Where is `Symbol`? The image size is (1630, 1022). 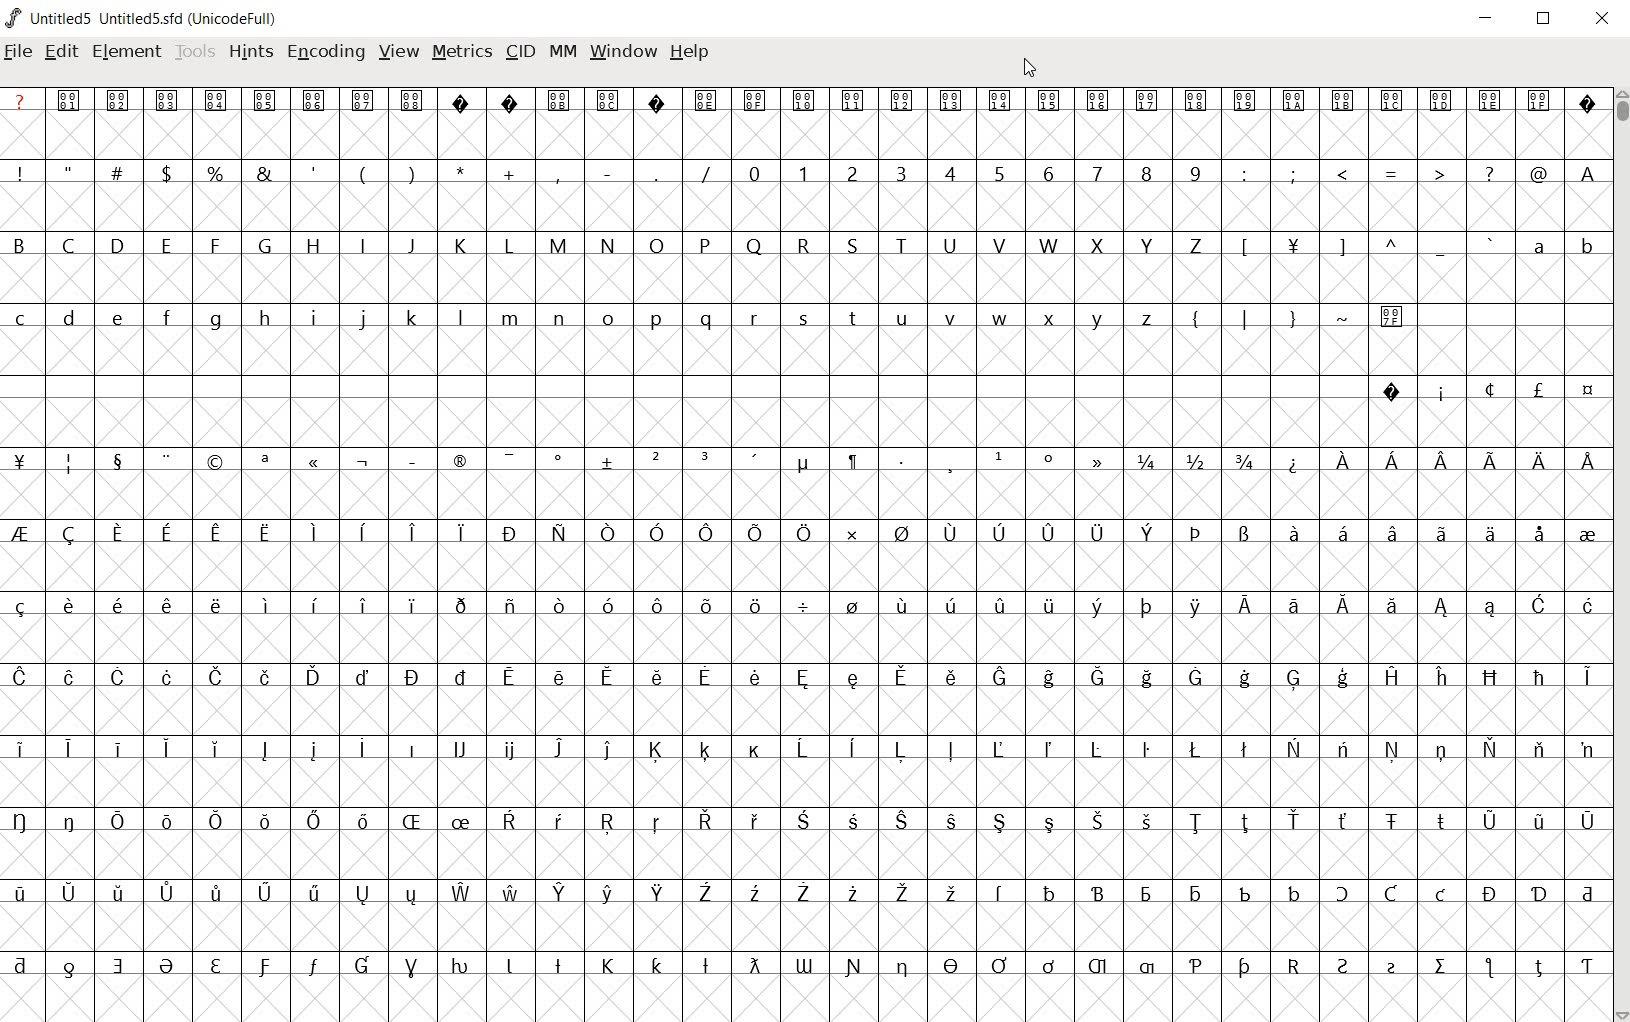 Symbol is located at coordinates (313, 529).